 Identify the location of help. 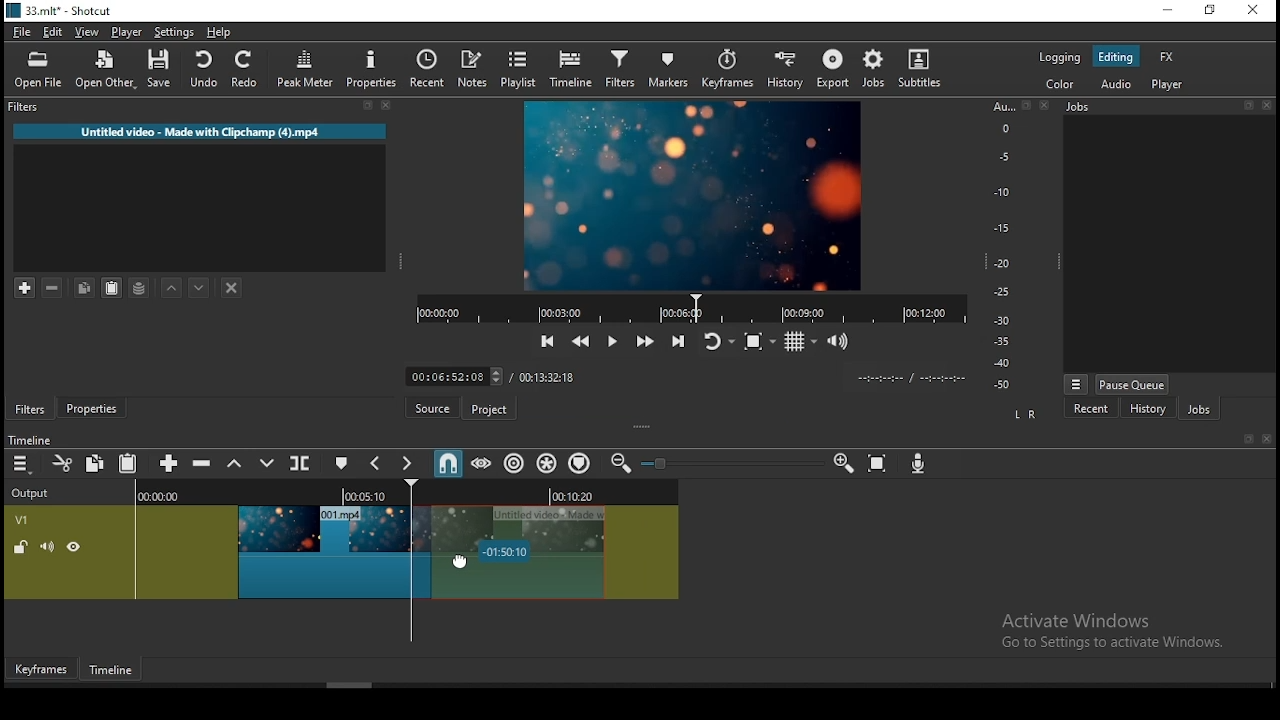
(219, 30).